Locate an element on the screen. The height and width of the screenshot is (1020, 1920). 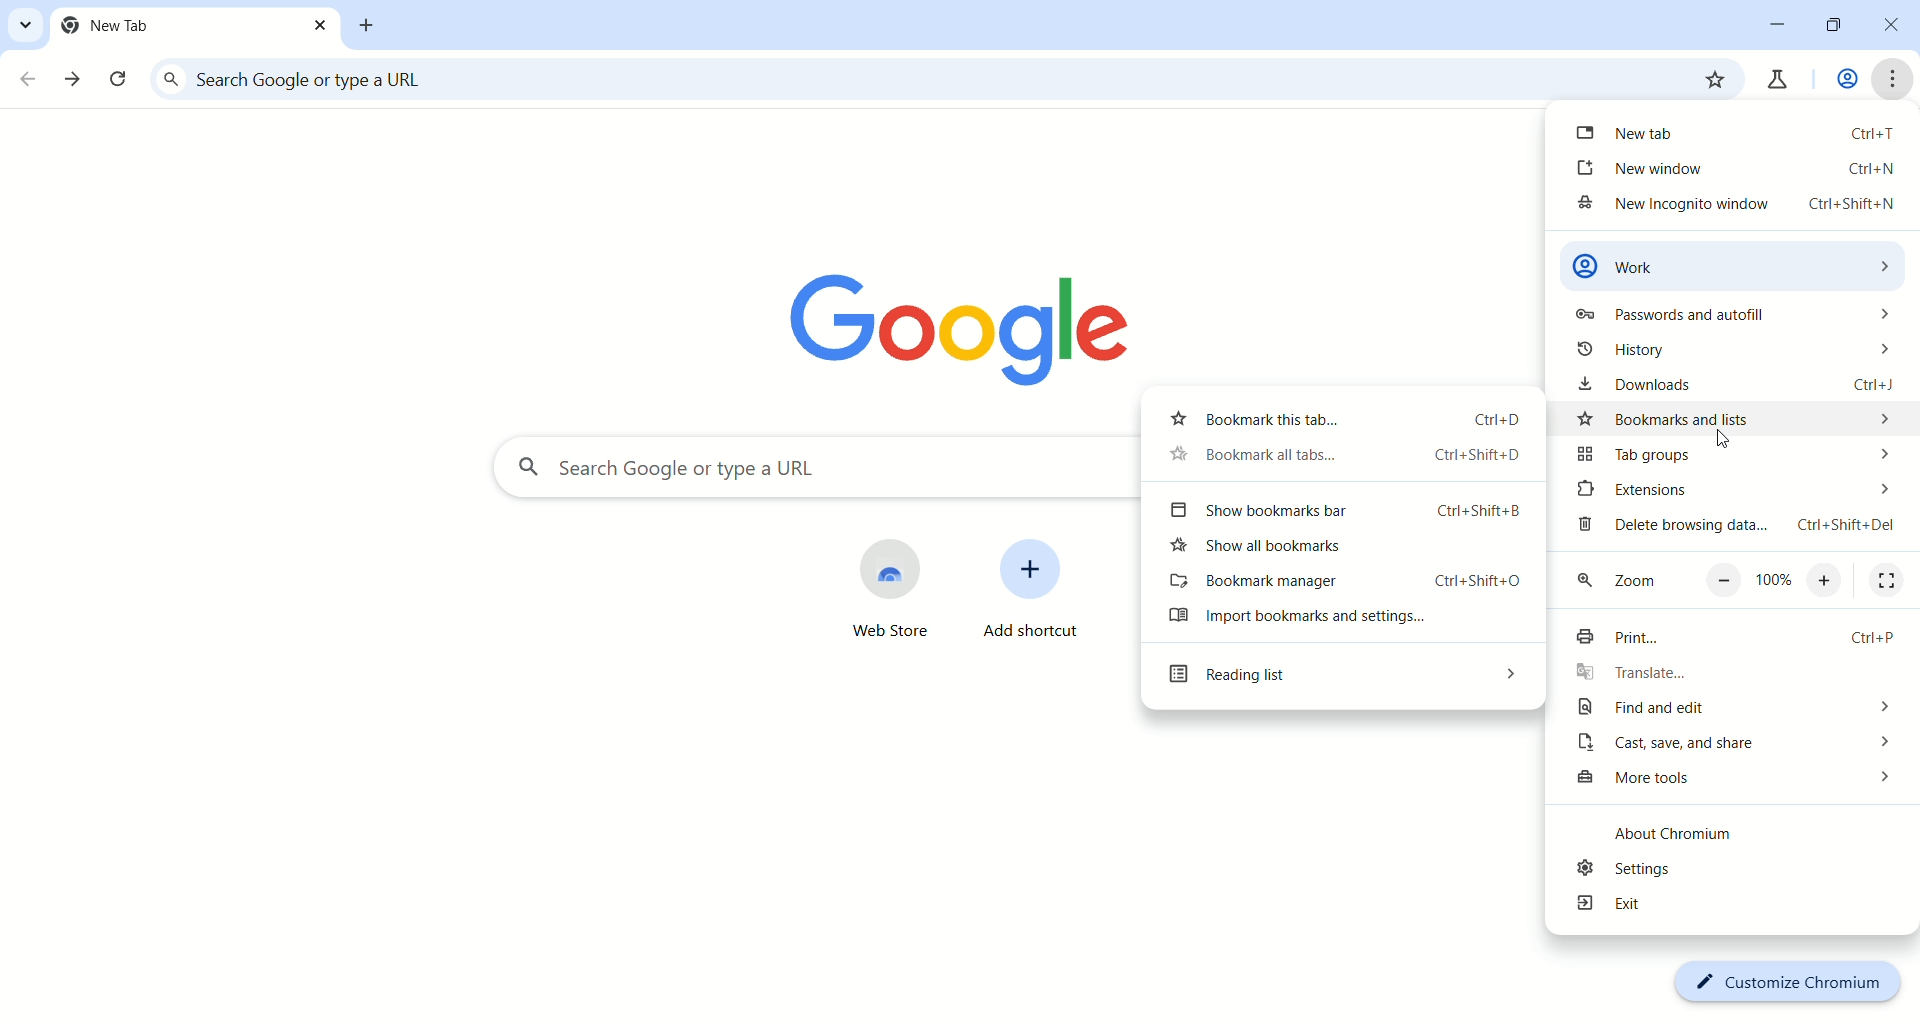
new tab is located at coordinates (1737, 131).